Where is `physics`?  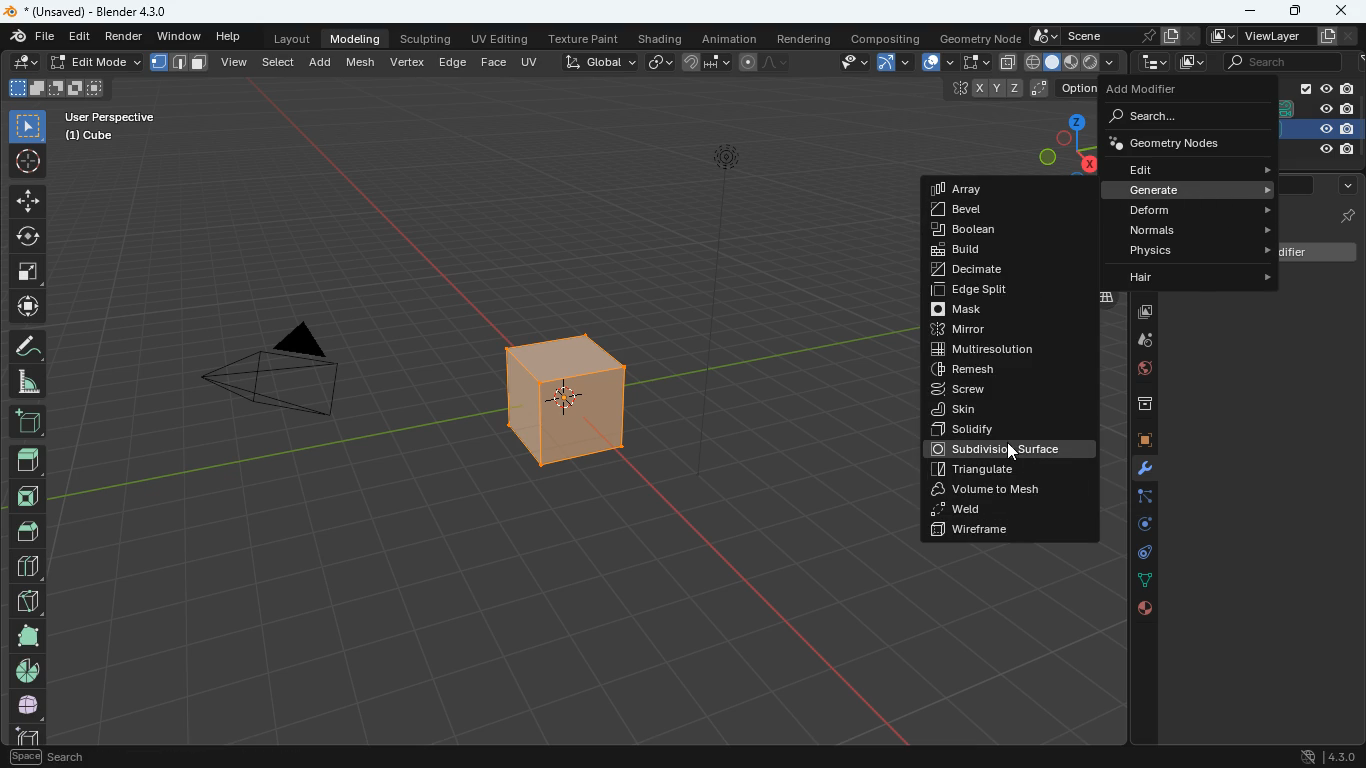
physics is located at coordinates (1181, 251).